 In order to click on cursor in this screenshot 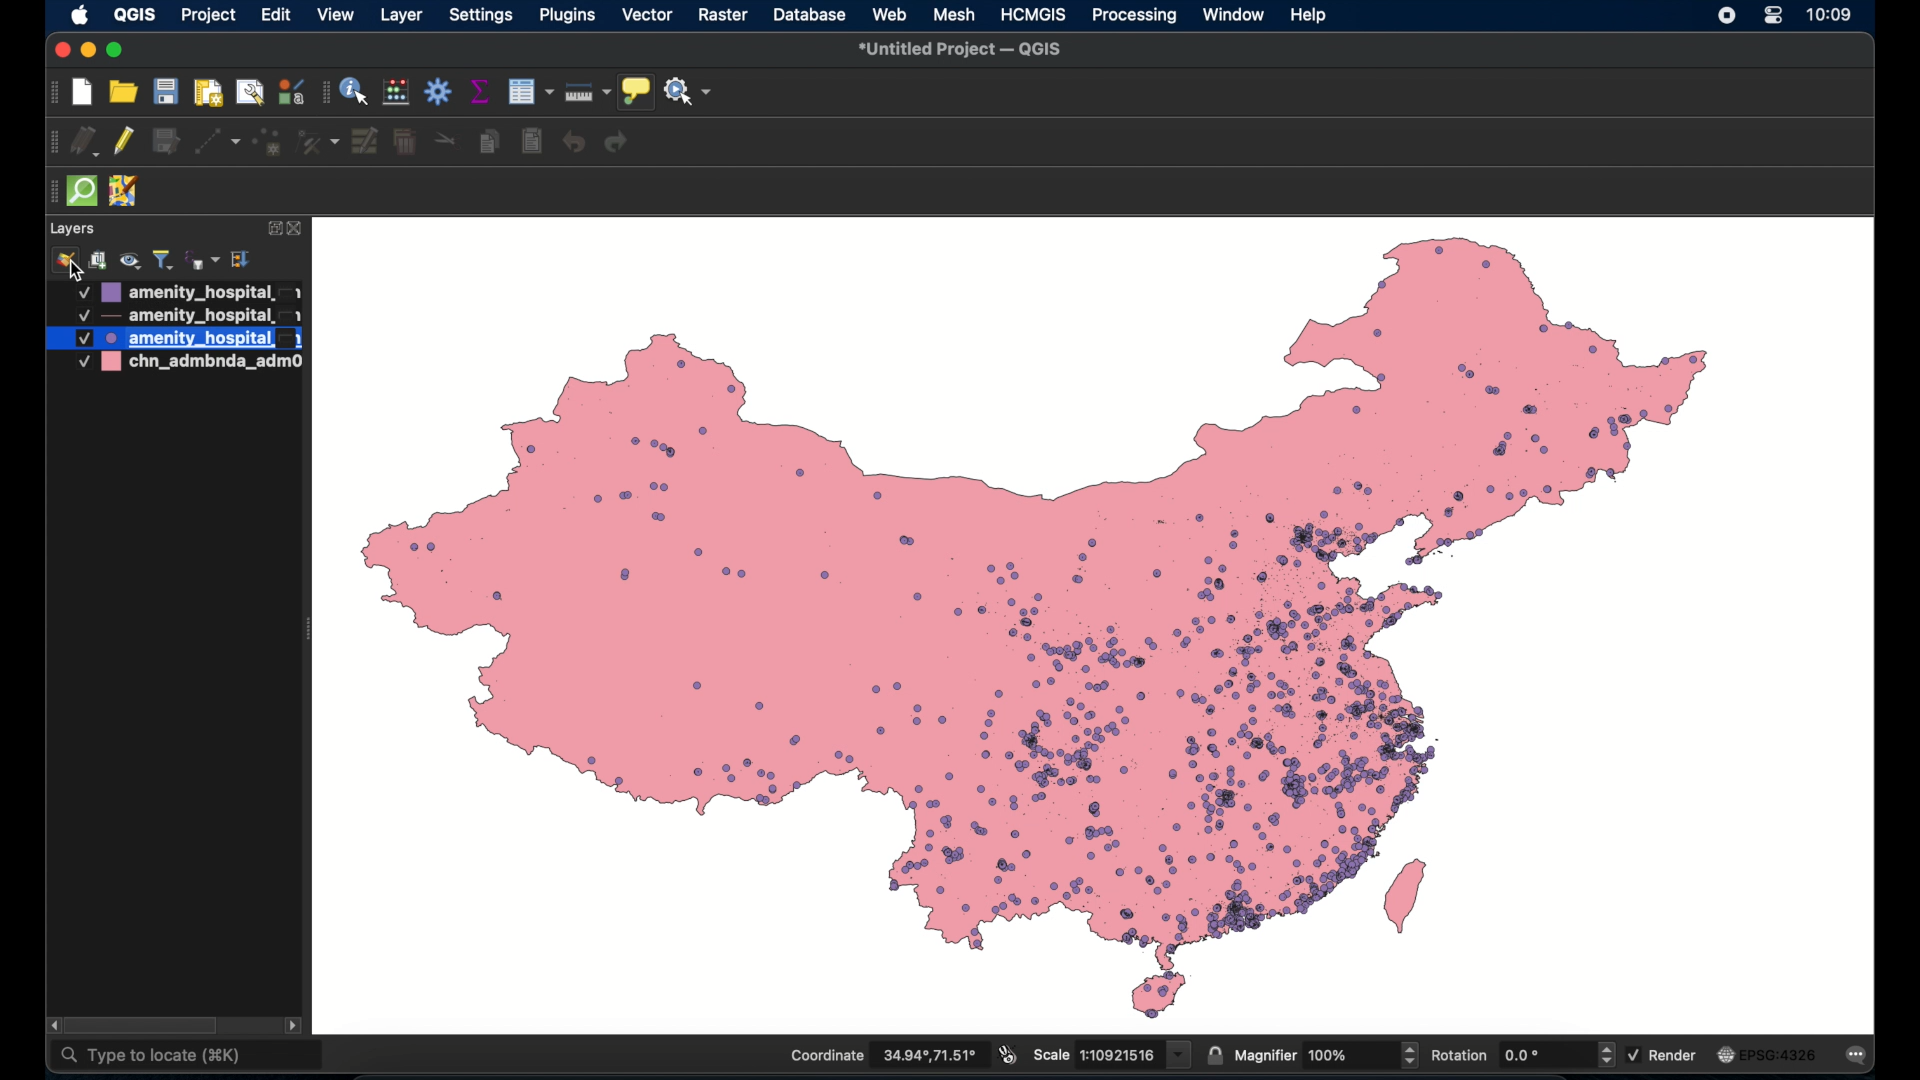, I will do `click(77, 270)`.